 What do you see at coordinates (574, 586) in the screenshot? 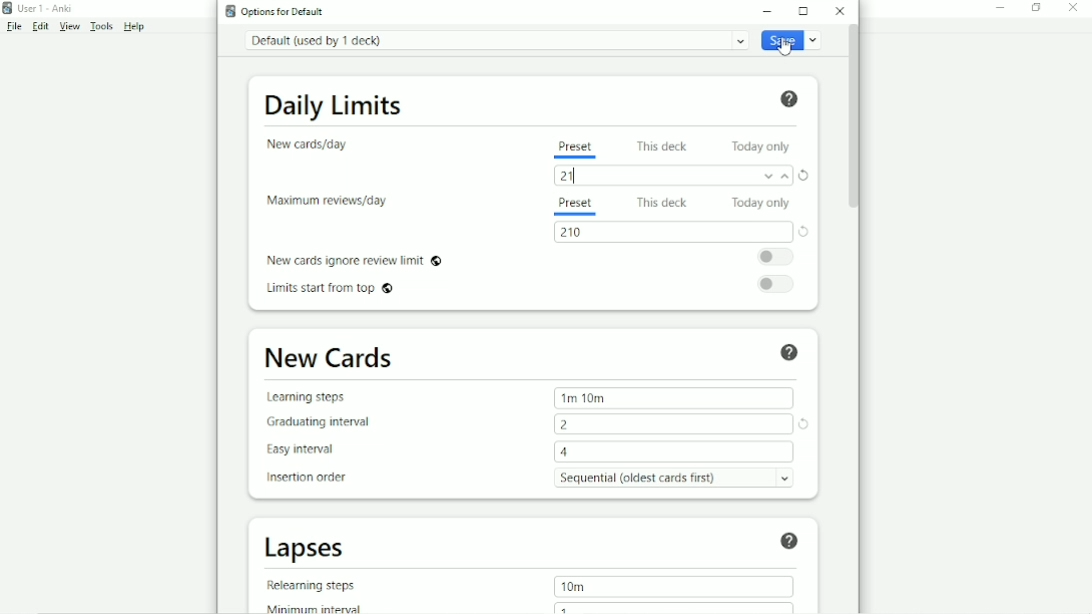
I see `10m` at bounding box center [574, 586].